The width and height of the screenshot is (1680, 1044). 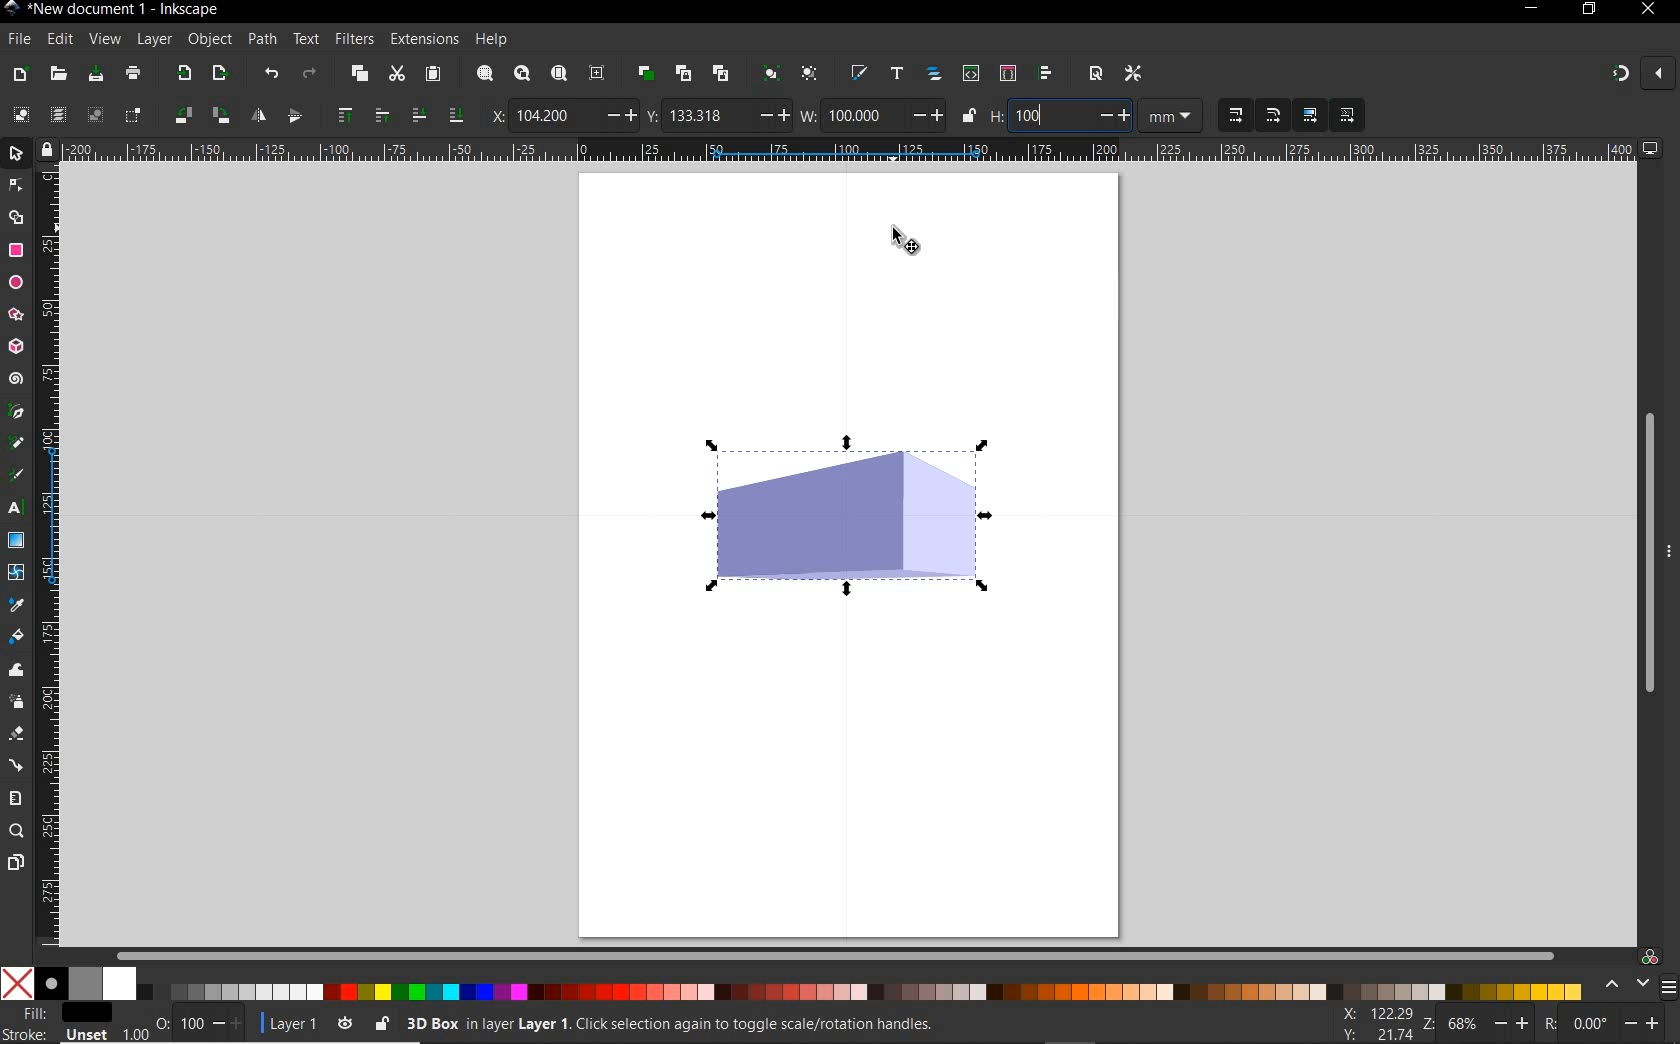 I want to click on path, so click(x=260, y=38).